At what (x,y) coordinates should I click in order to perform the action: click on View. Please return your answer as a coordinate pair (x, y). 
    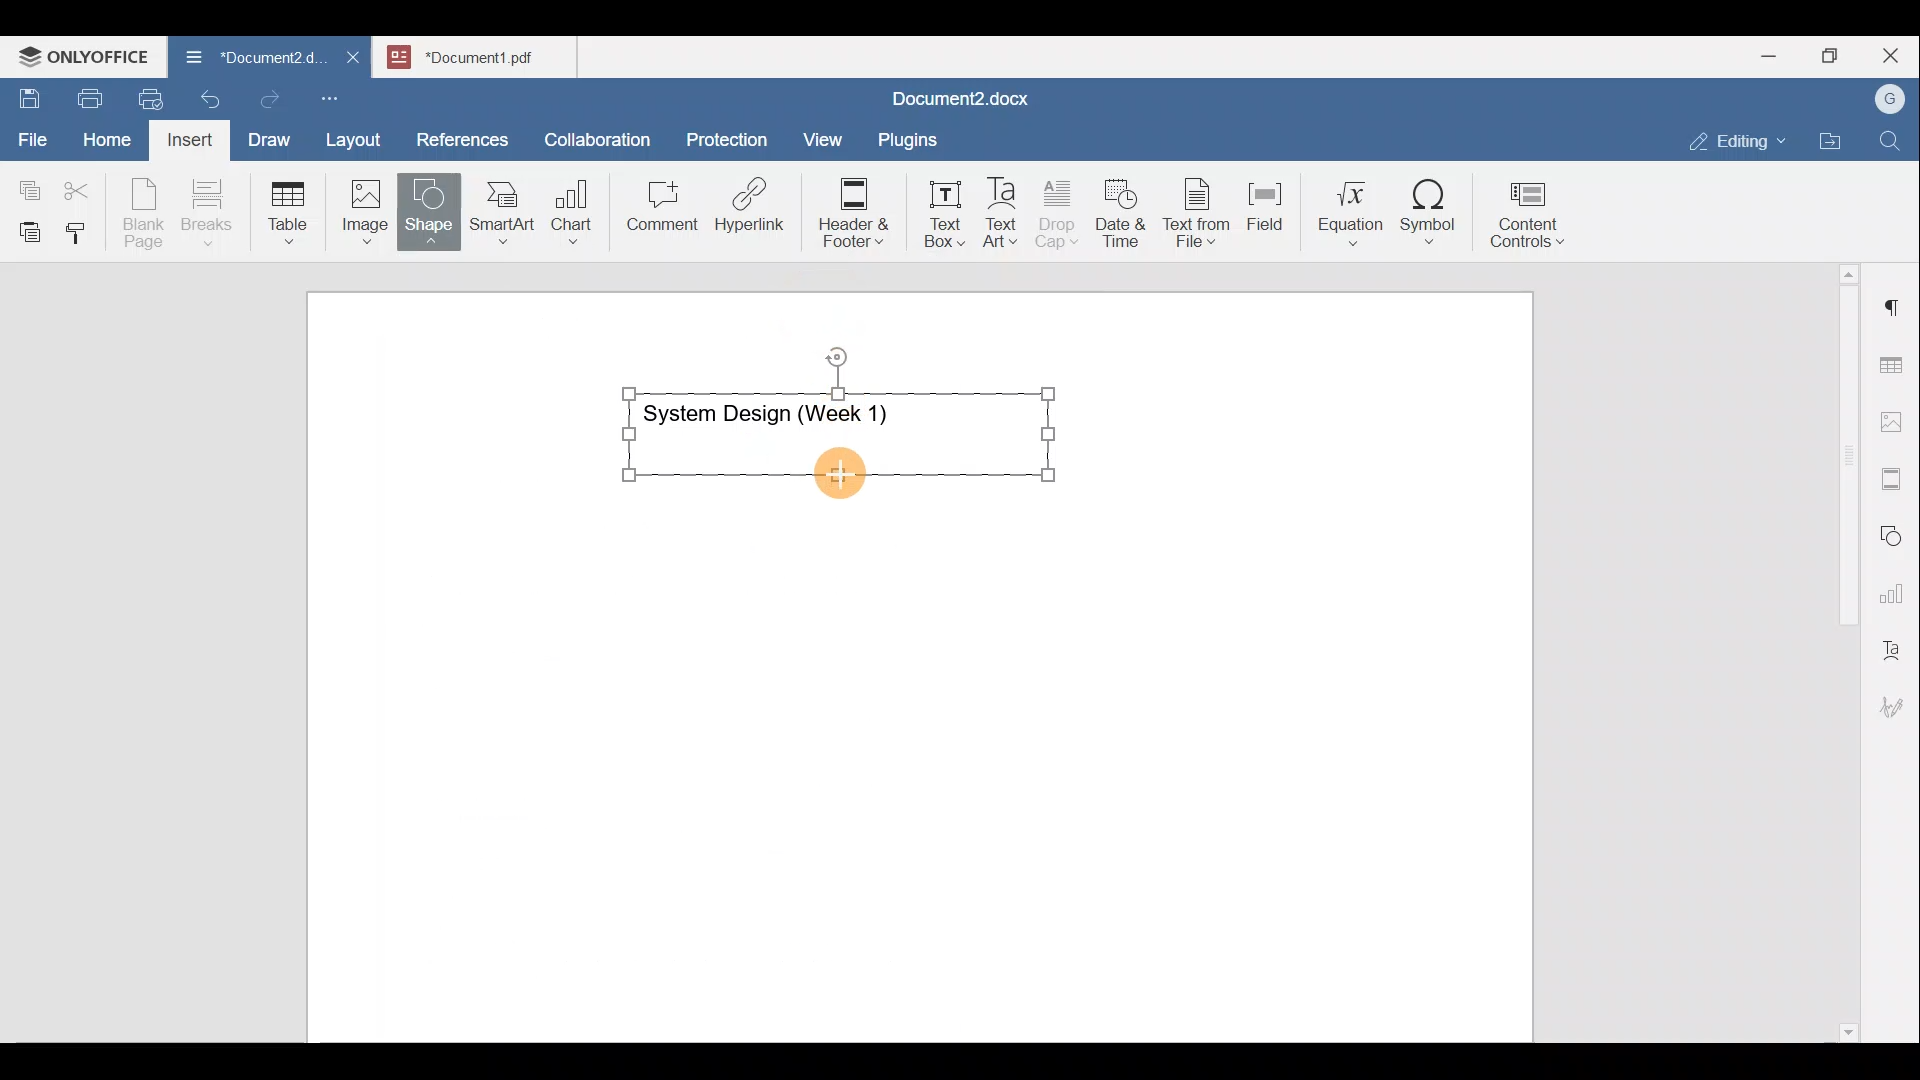
    Looking at the image, I should click on (824, 133).